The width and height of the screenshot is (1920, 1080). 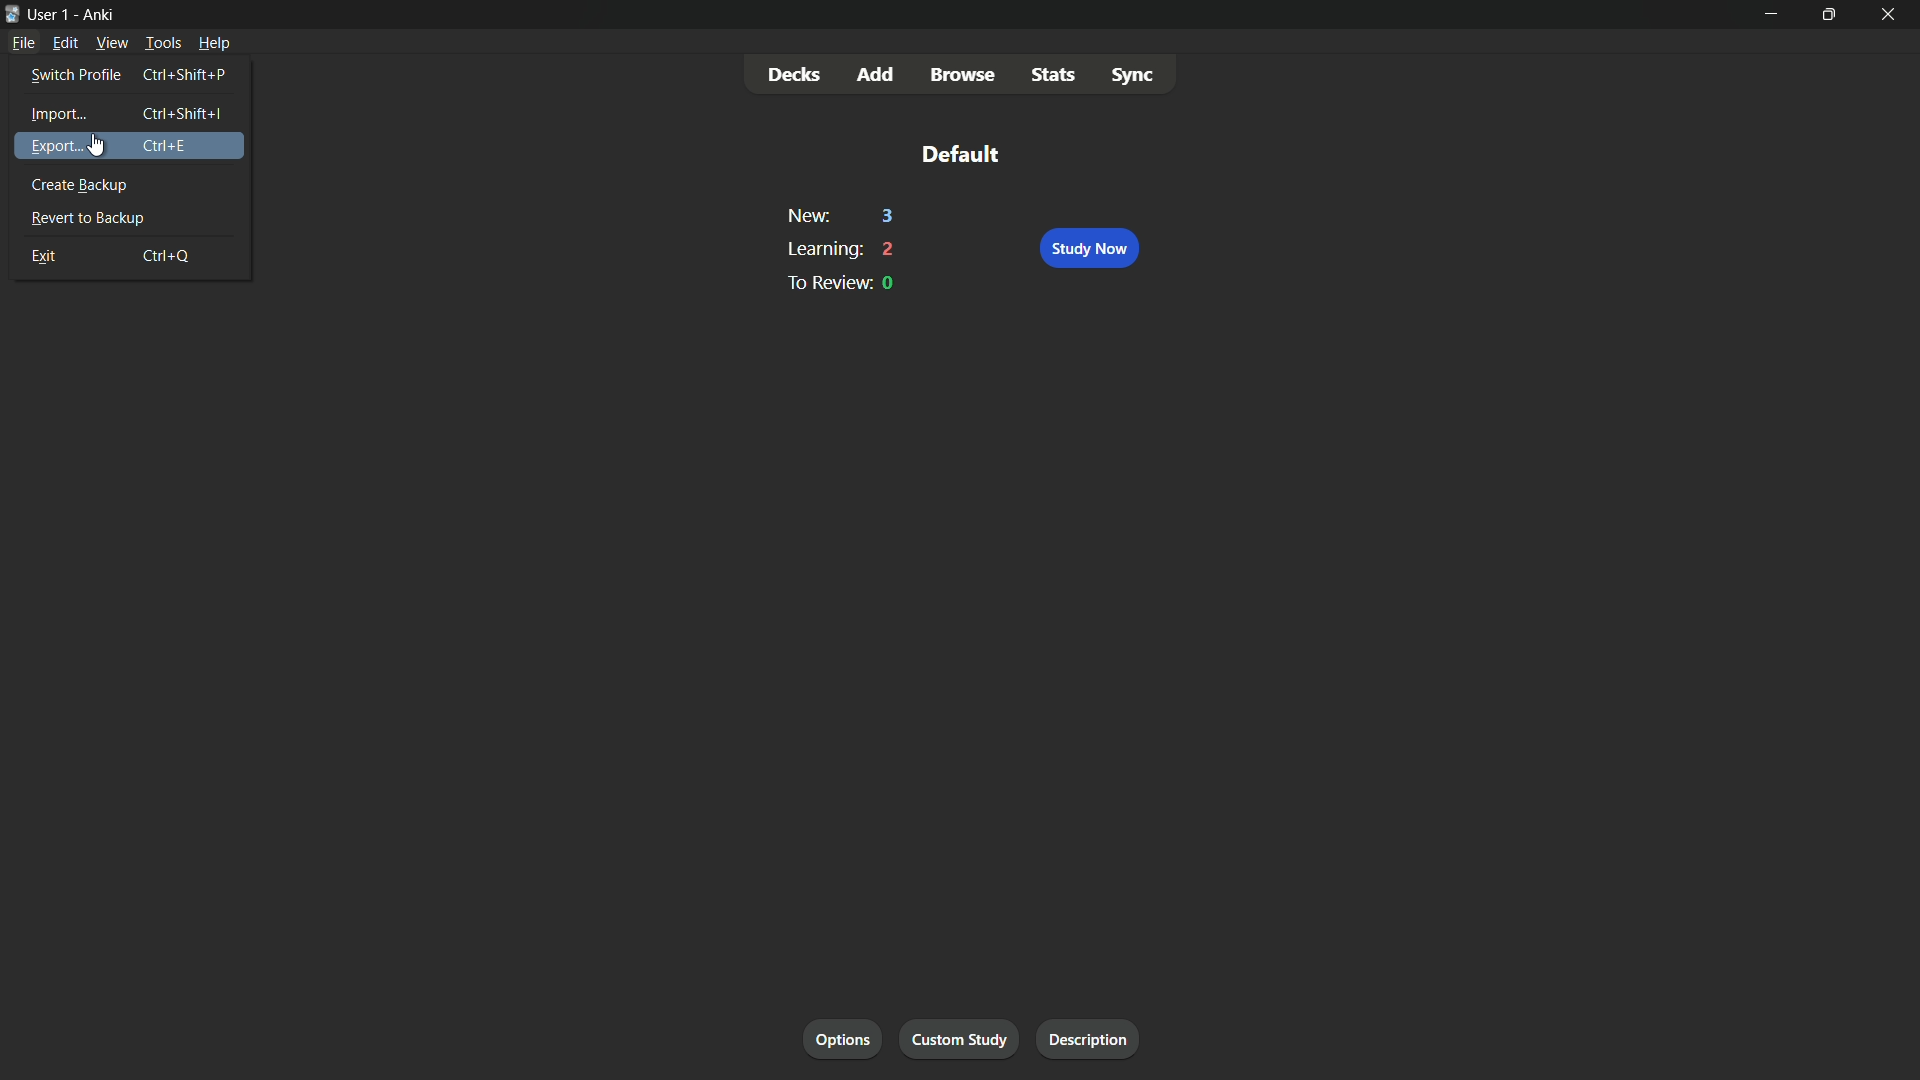 I want to click on default, so click(x=959, y=153).